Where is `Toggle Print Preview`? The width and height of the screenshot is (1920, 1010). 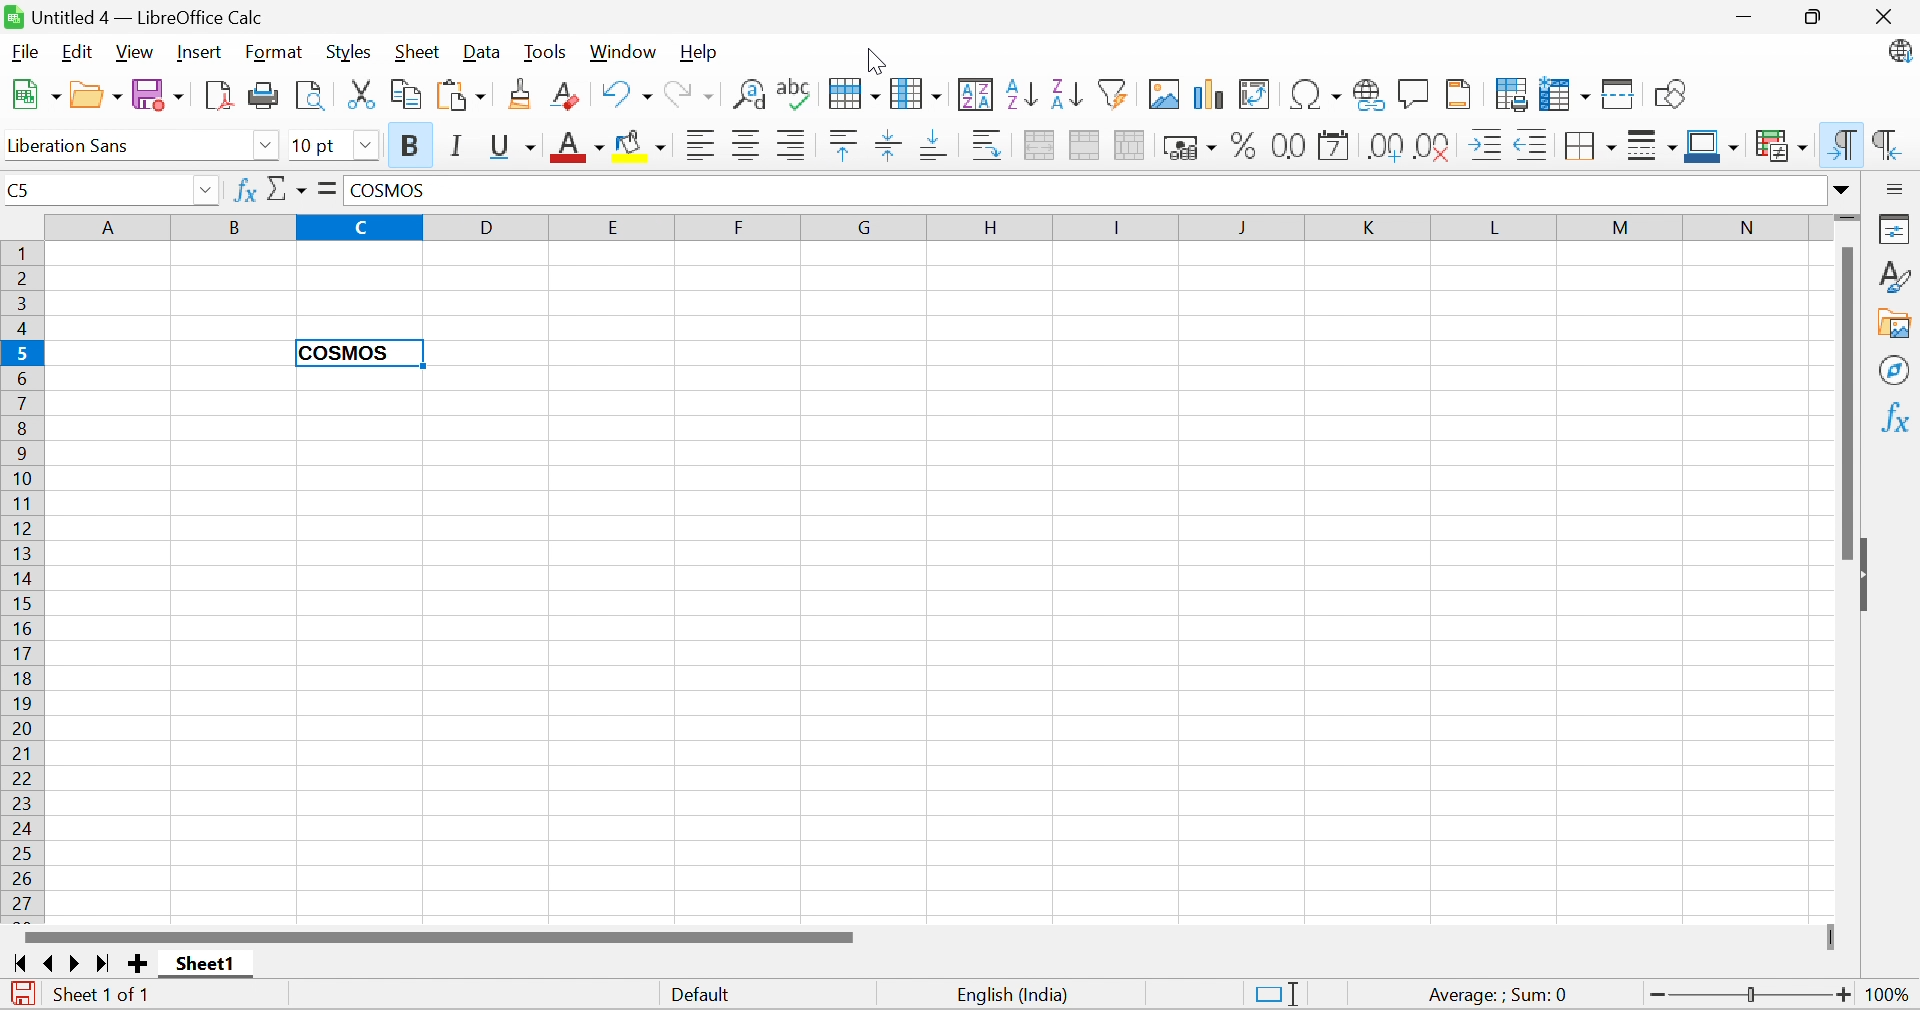
Toggle Print Preview is located at coordinates (311, 94).